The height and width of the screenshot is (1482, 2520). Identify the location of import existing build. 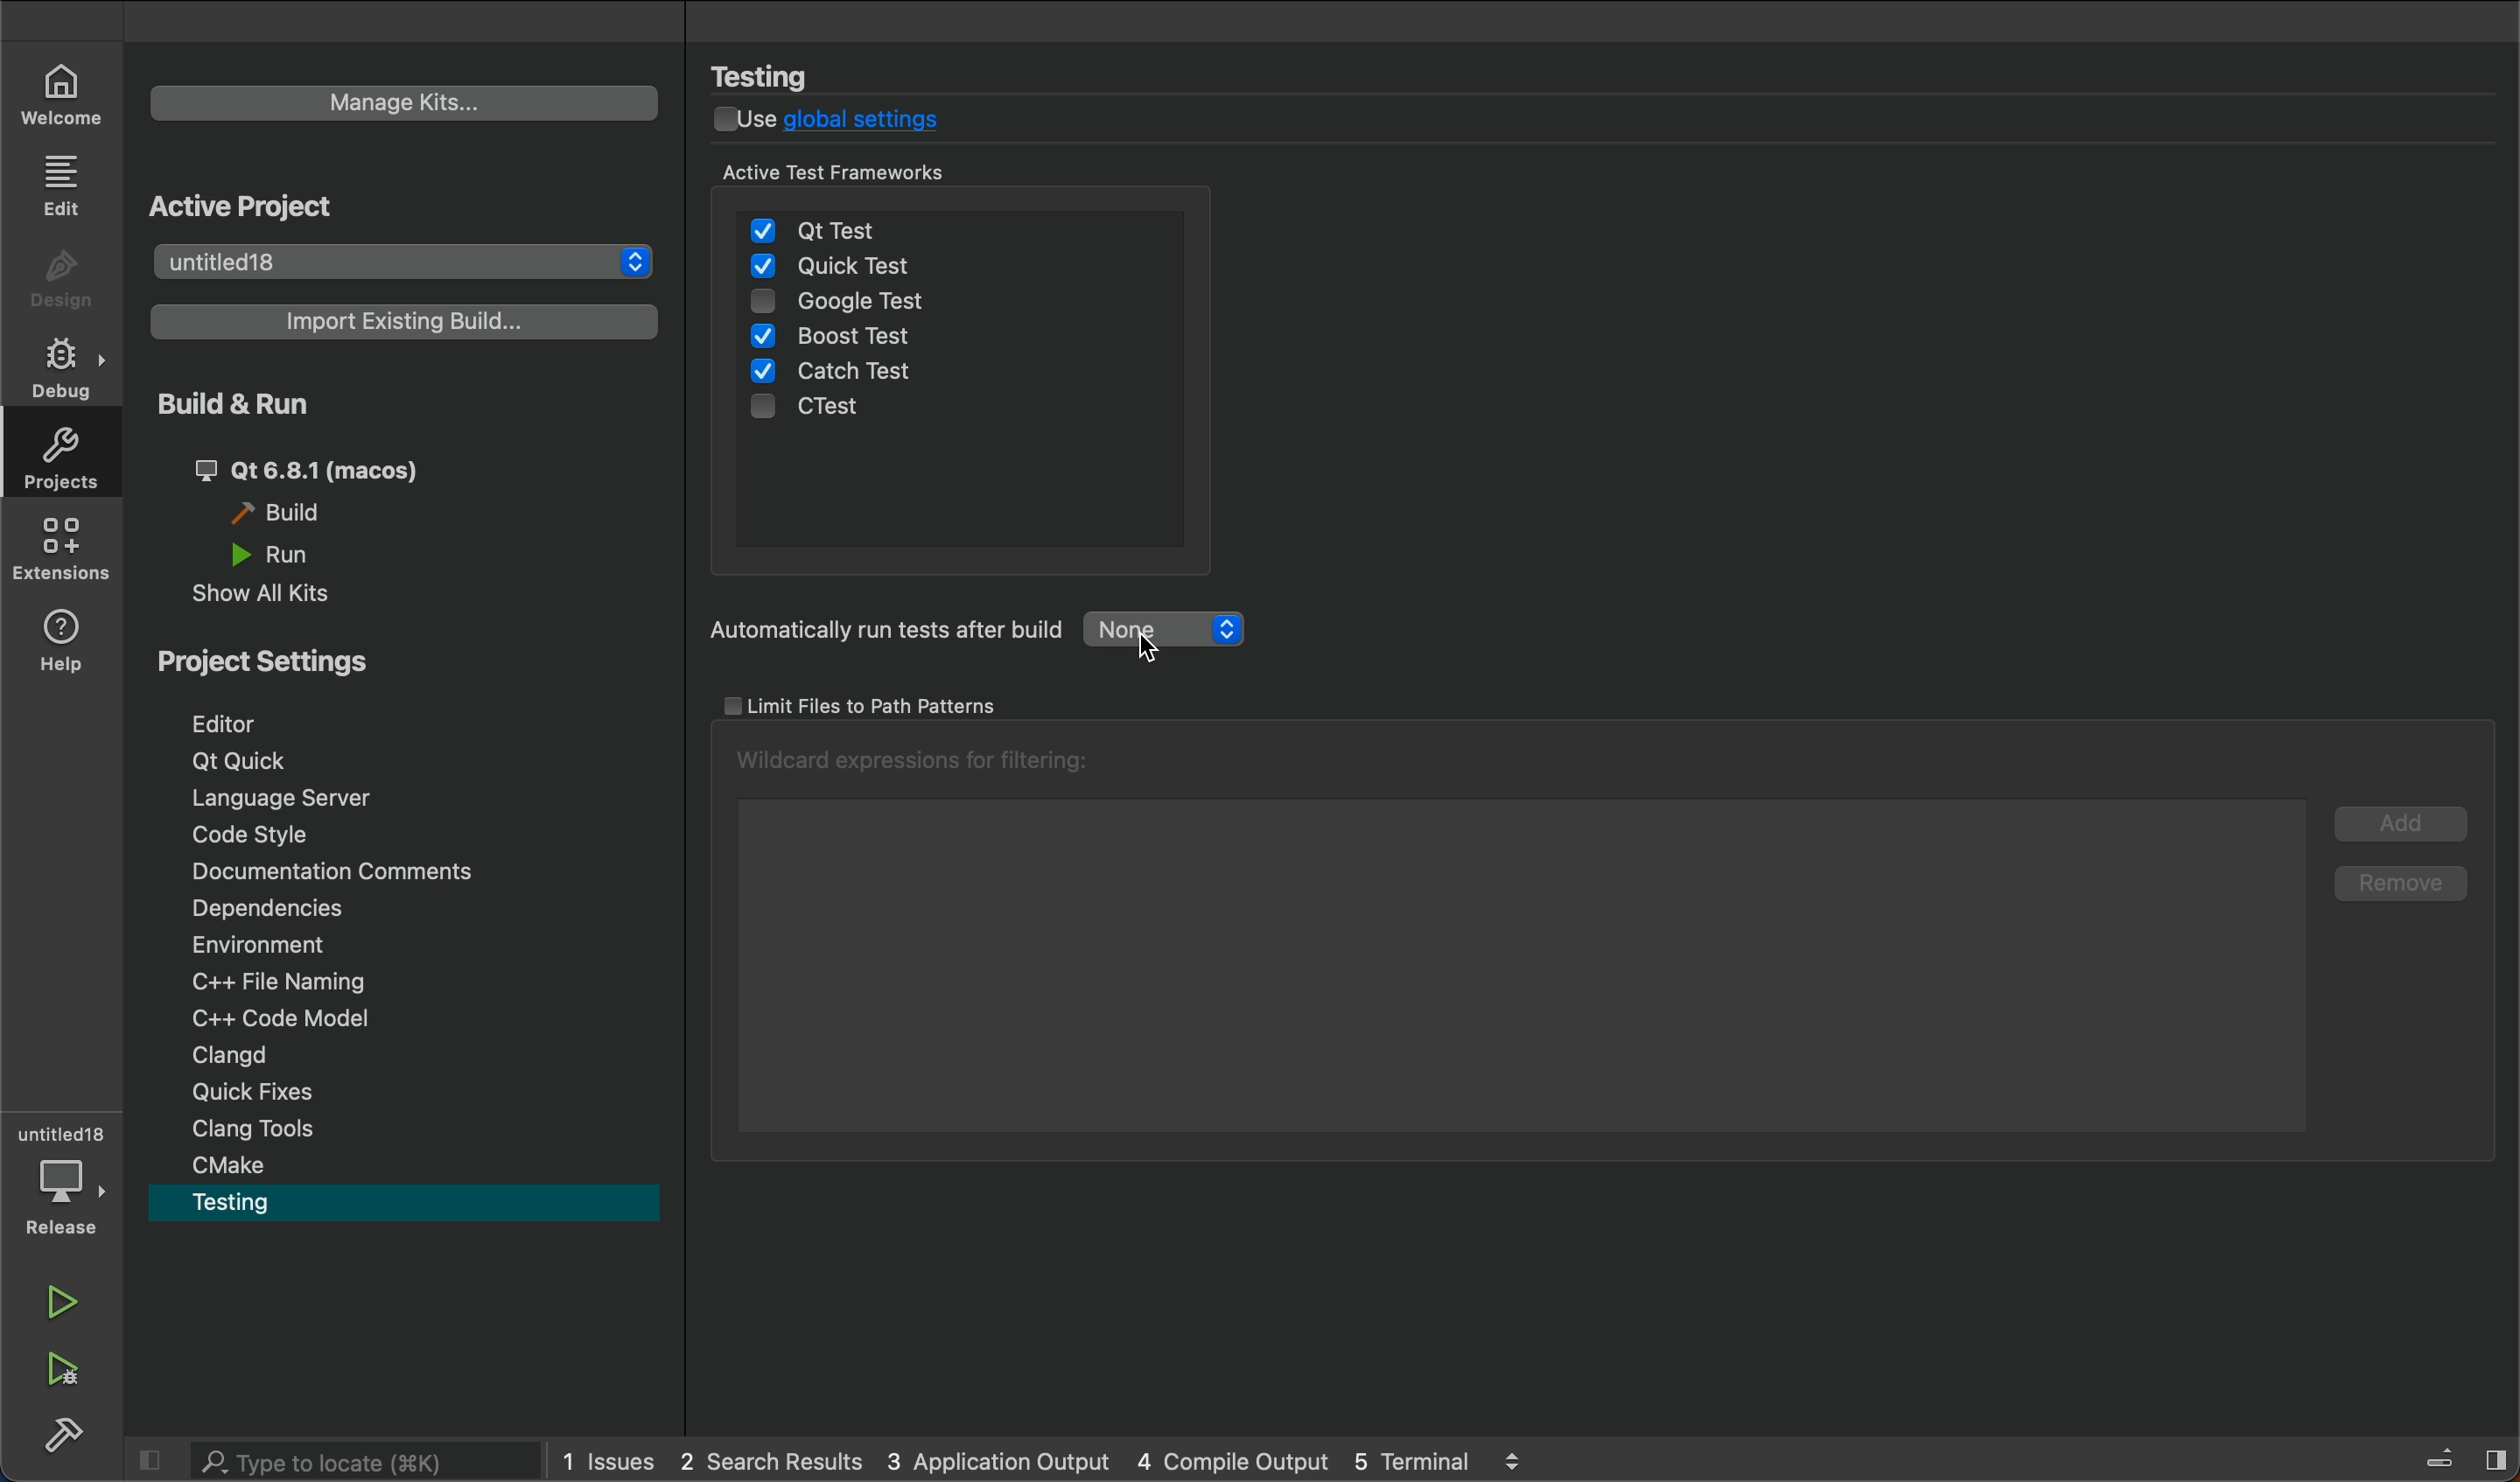
(394, 320).